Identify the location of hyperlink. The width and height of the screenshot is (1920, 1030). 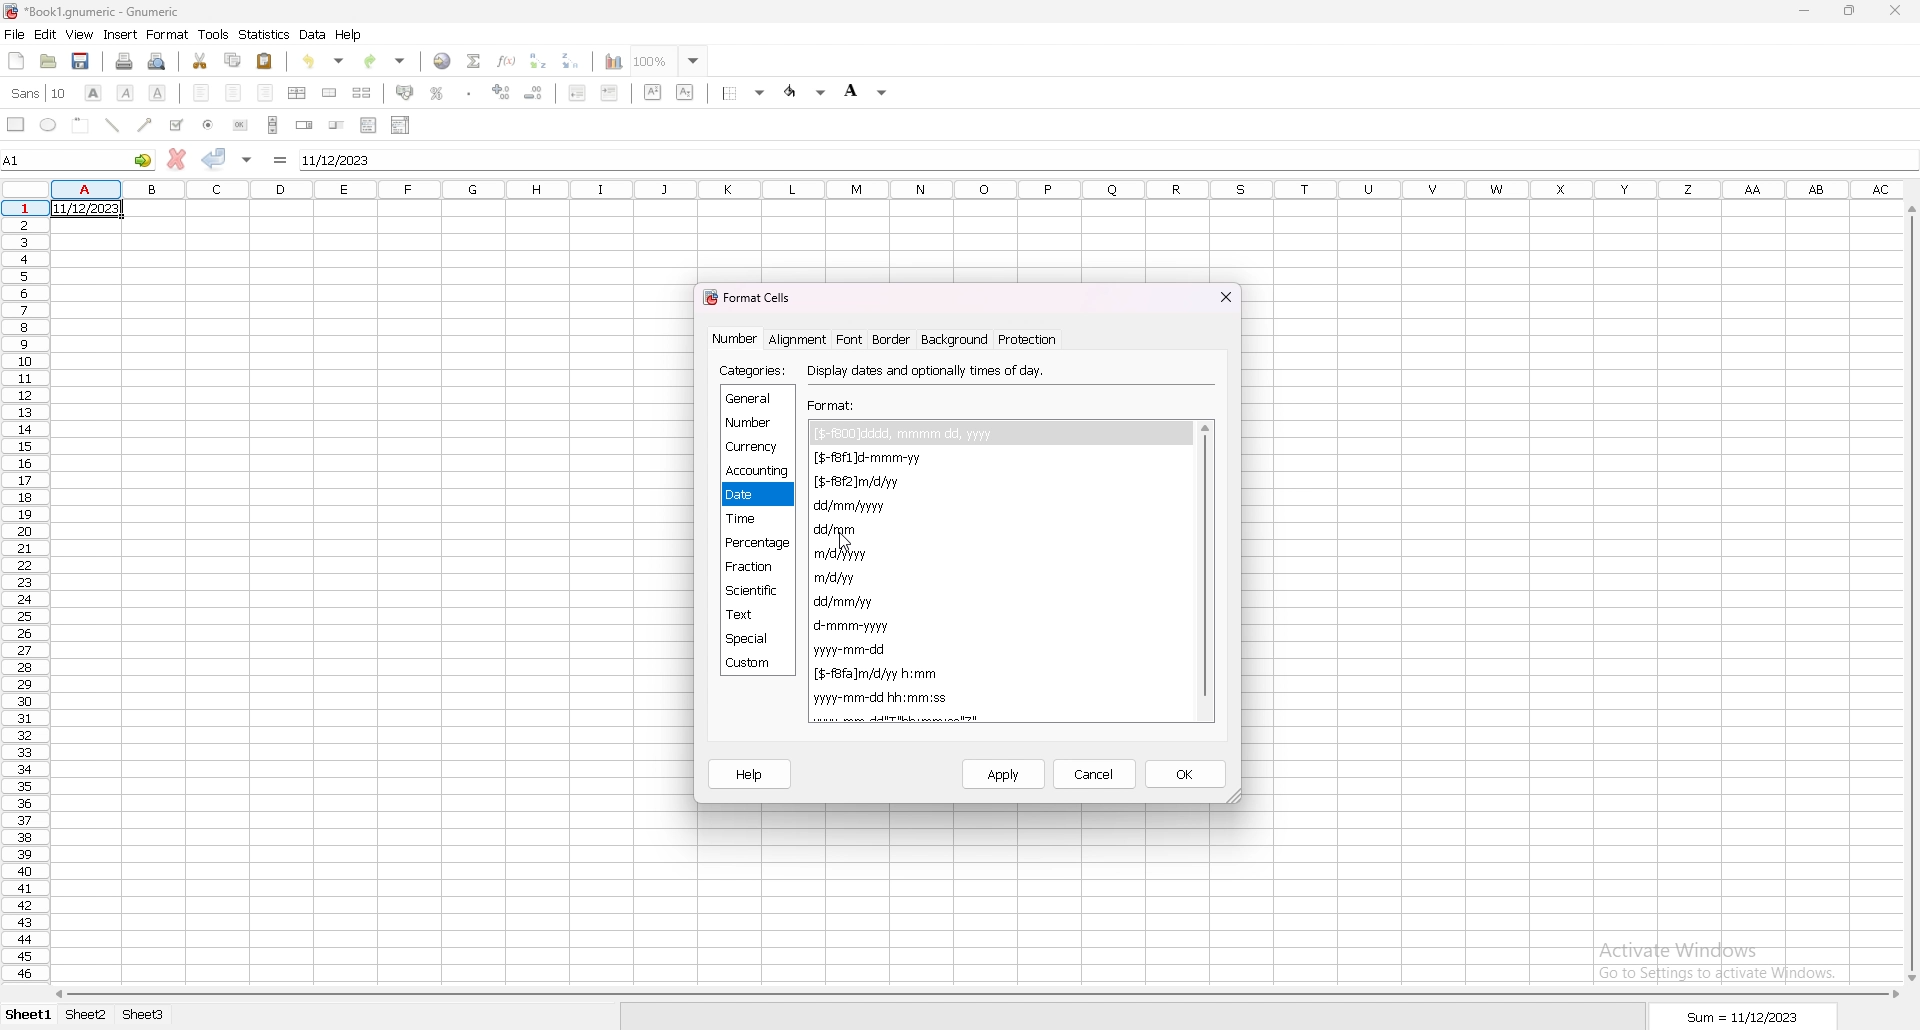
(443, 61).